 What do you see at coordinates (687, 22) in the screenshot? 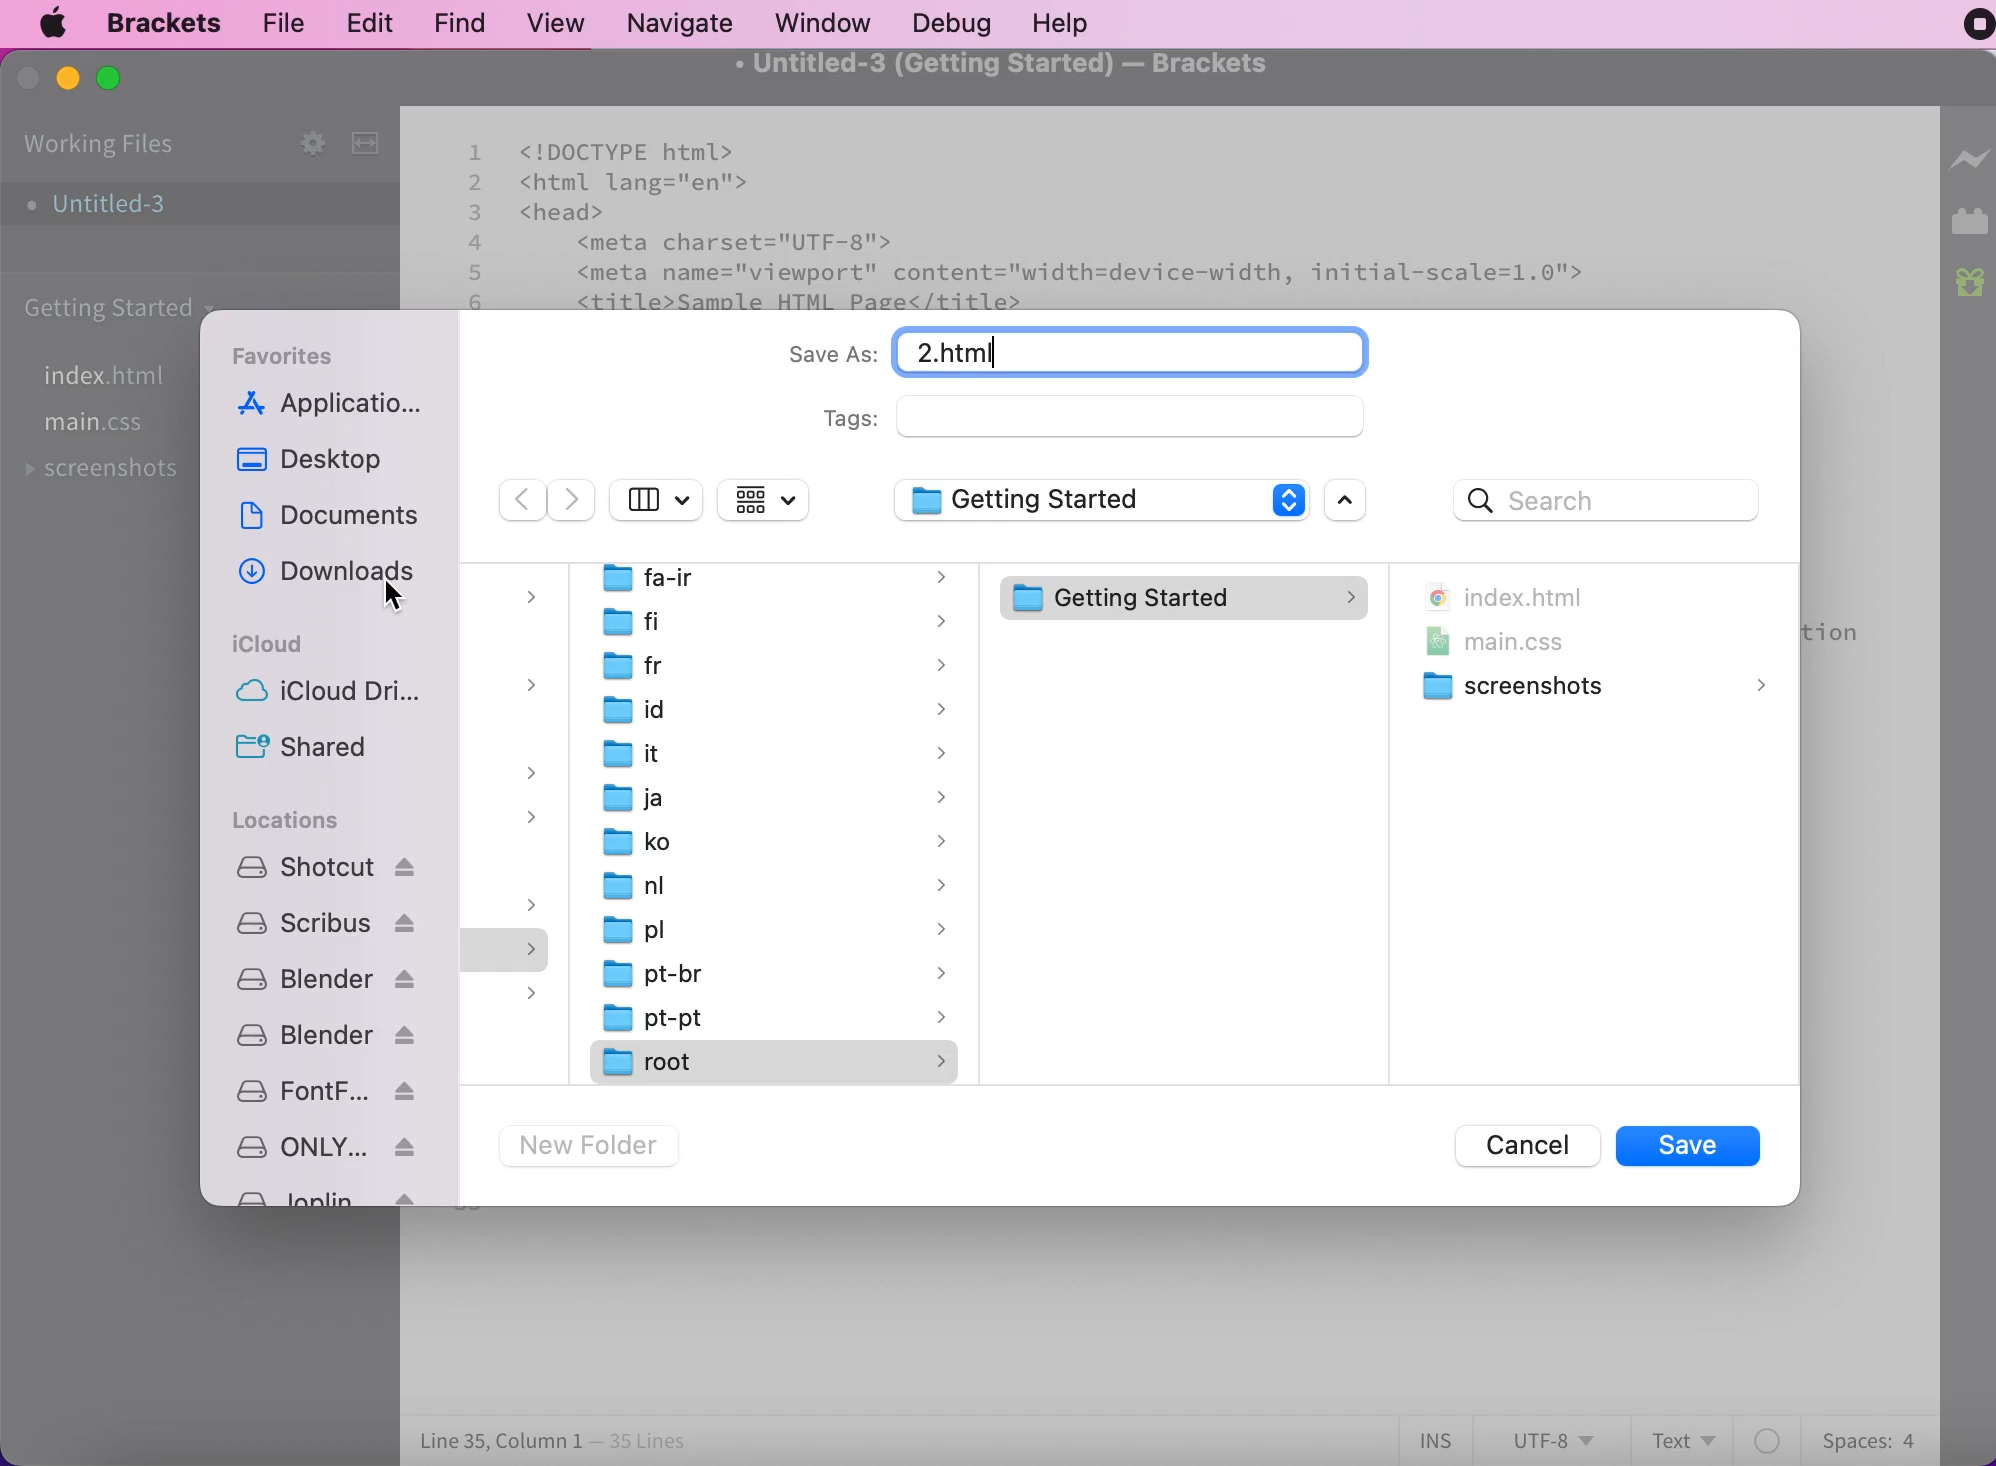
I see `navigate` at bounding box center [687, 22].